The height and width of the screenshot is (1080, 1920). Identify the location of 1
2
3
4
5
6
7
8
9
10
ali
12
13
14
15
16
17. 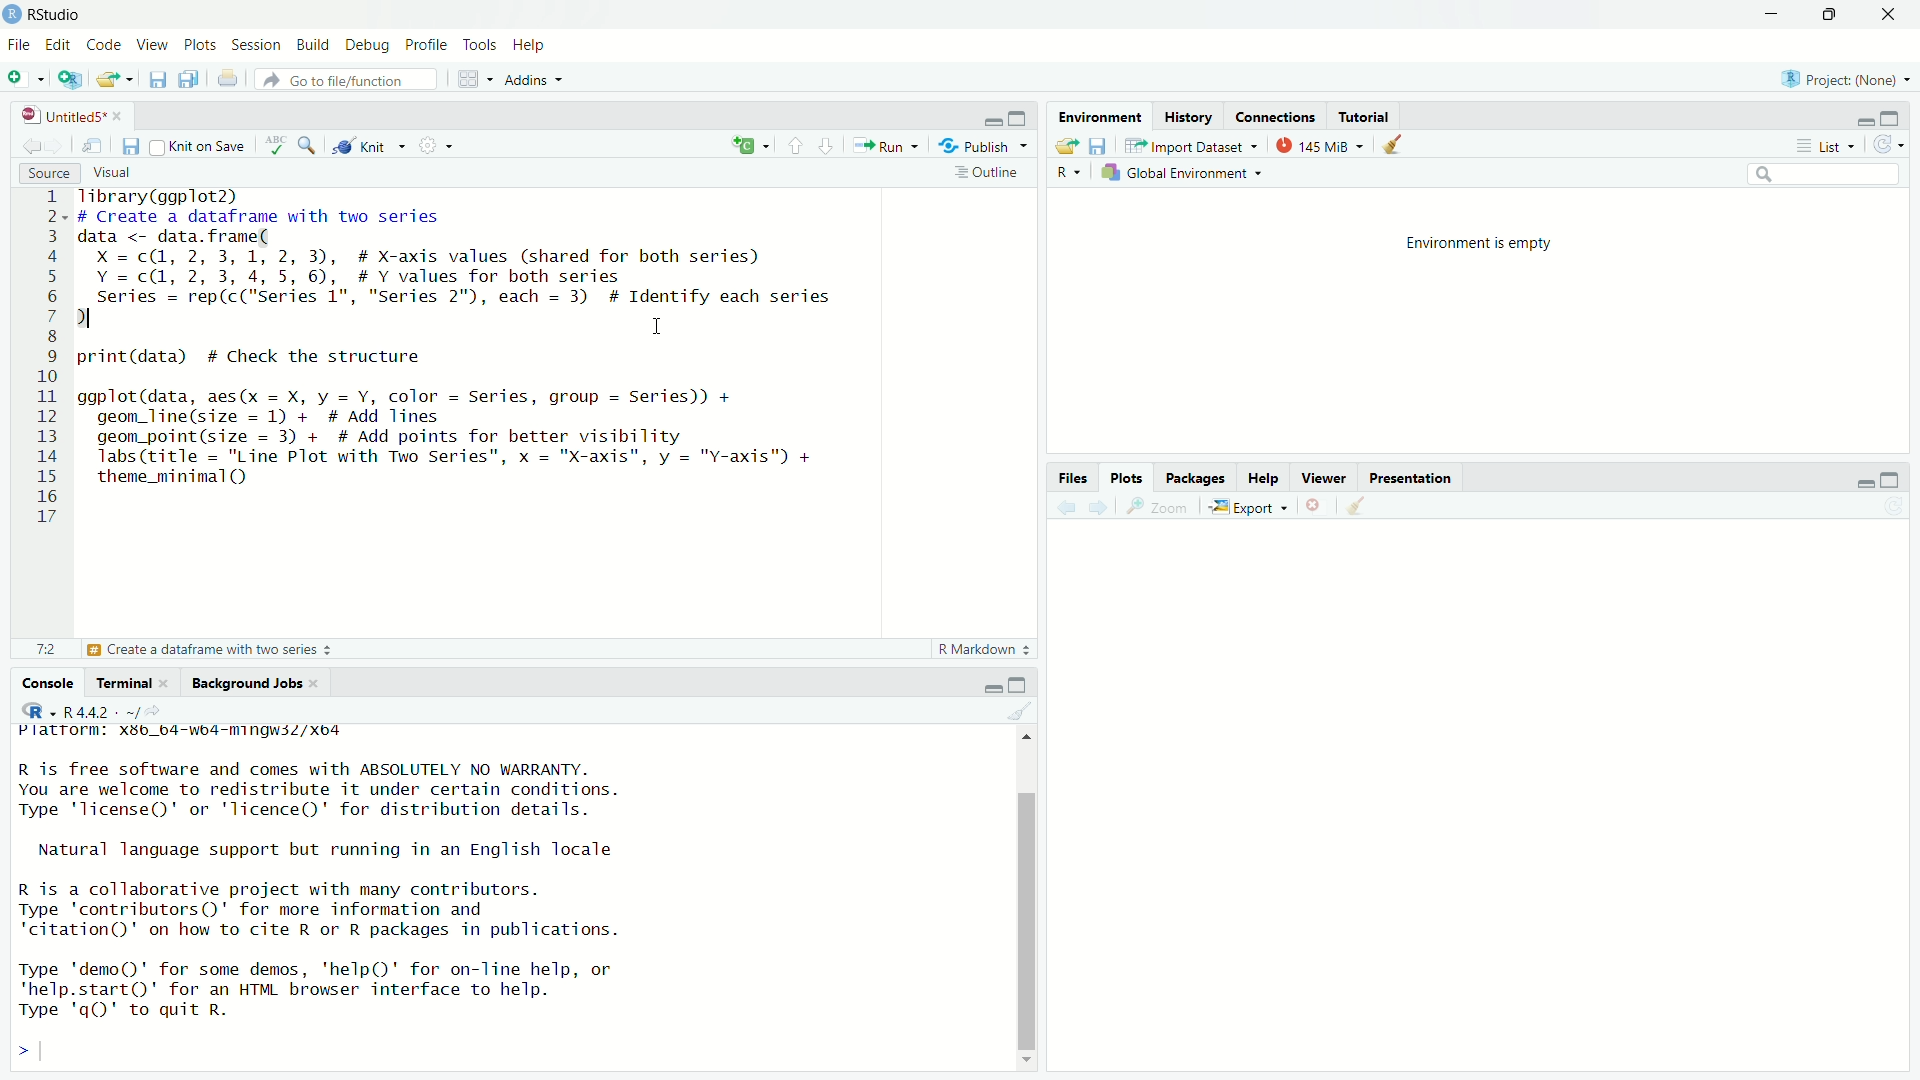
(50, 362).